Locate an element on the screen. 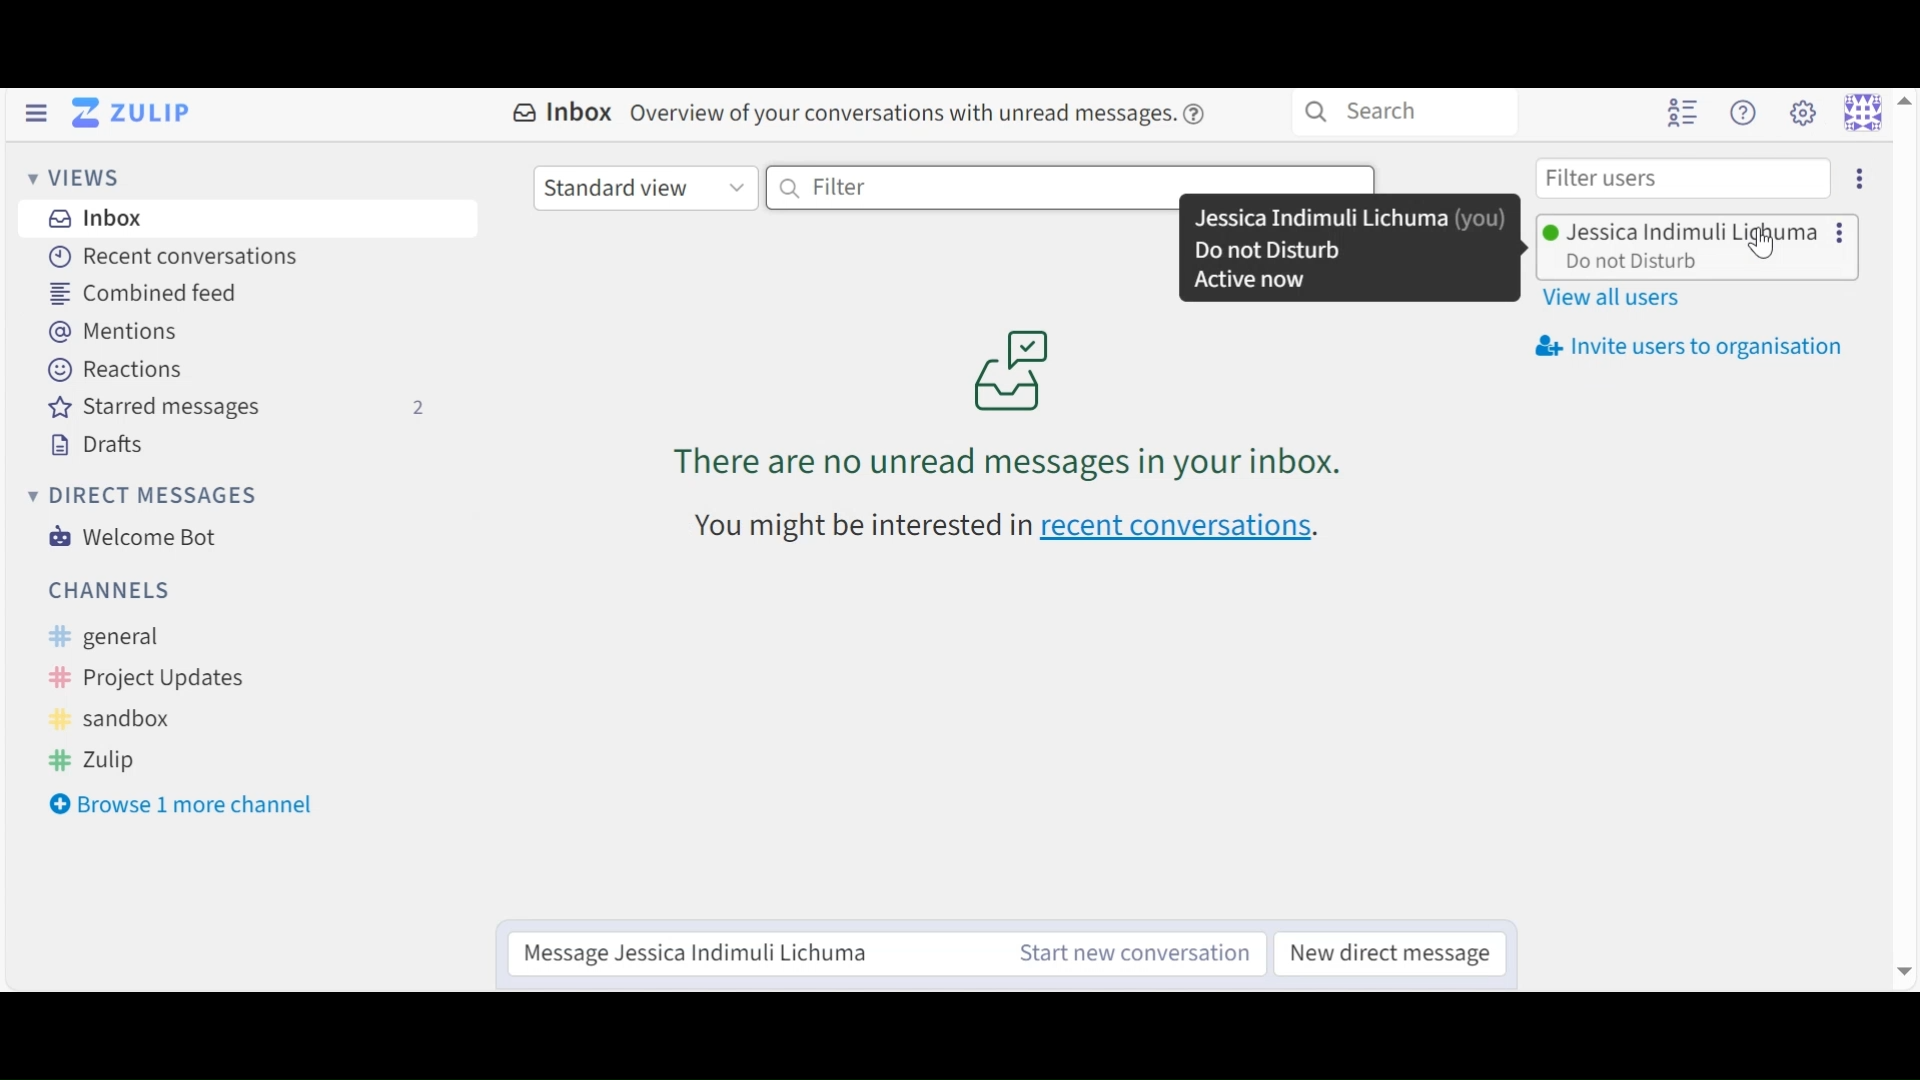  Inbox is located at coordinates (561, 112).